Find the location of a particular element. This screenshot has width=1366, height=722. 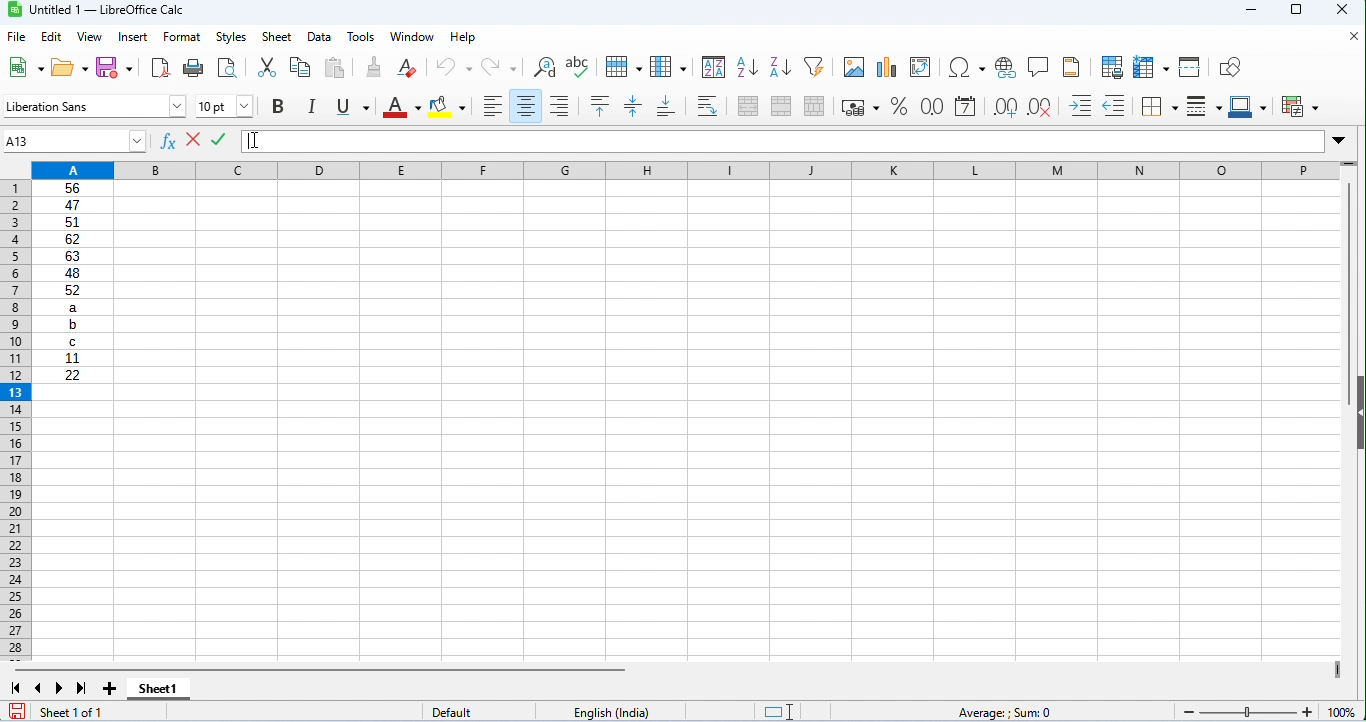

 is located at coordinates (231, 38).